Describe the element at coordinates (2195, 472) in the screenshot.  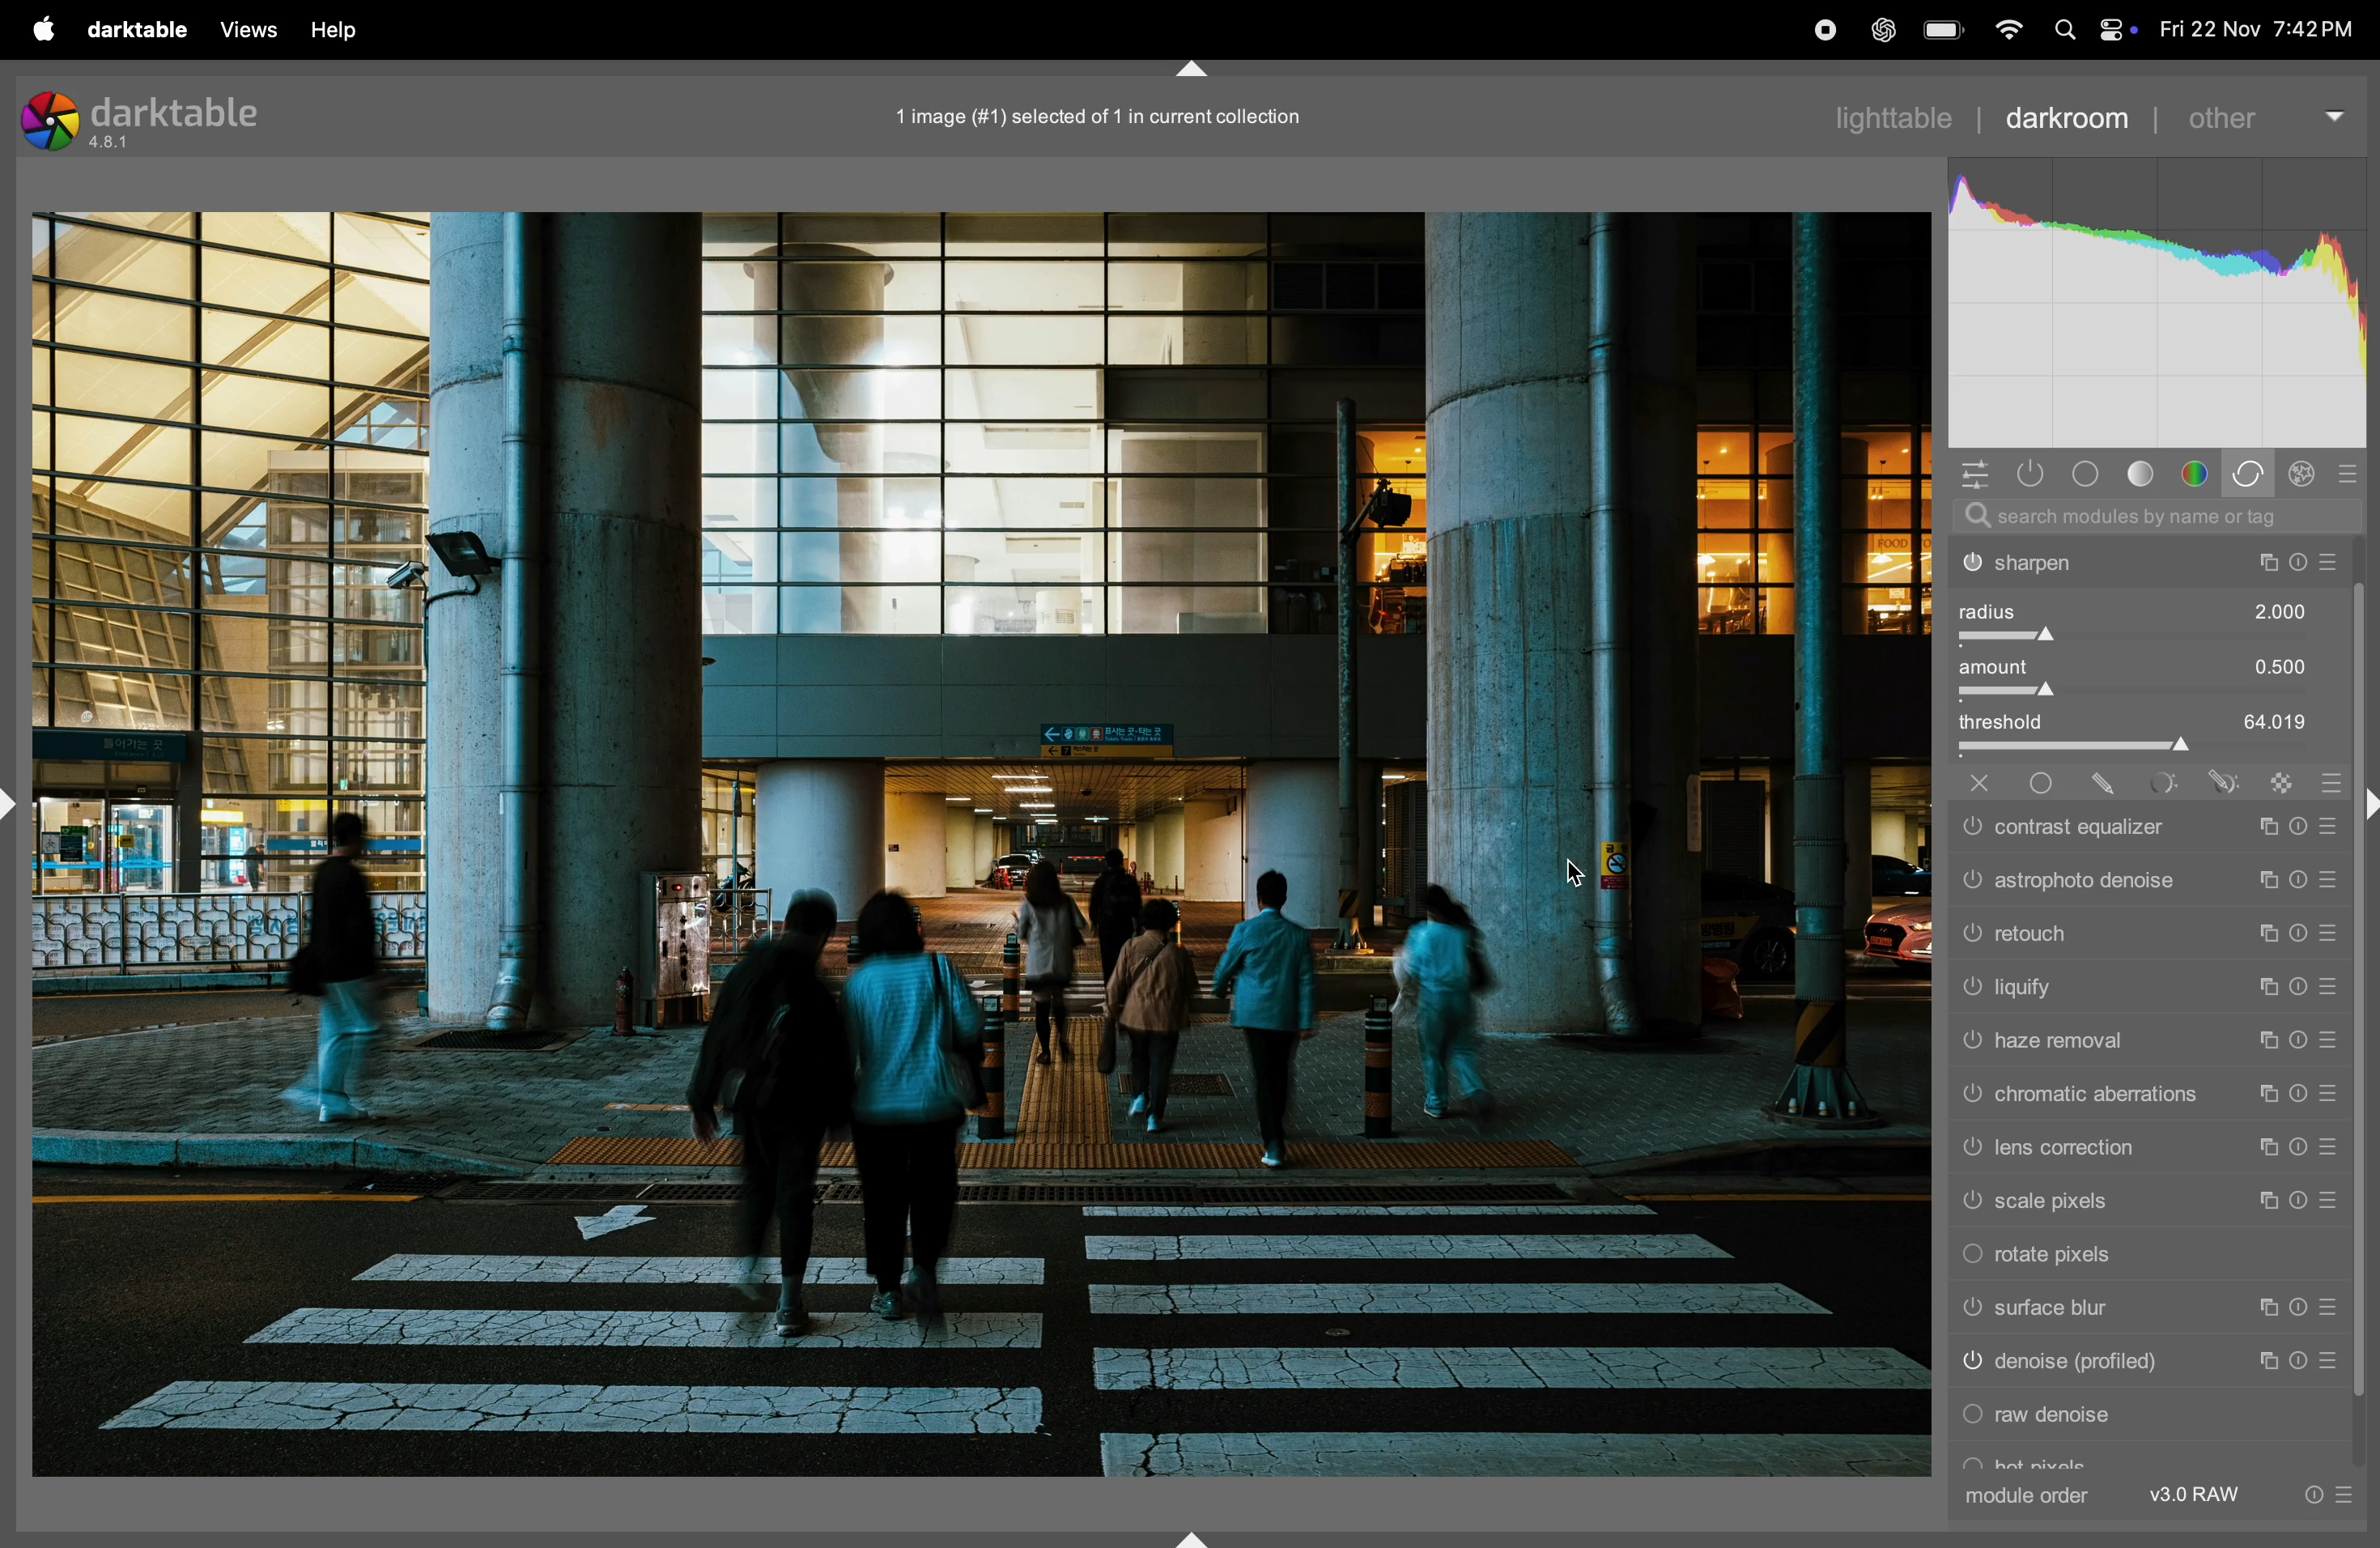
I see `colors` at that location.